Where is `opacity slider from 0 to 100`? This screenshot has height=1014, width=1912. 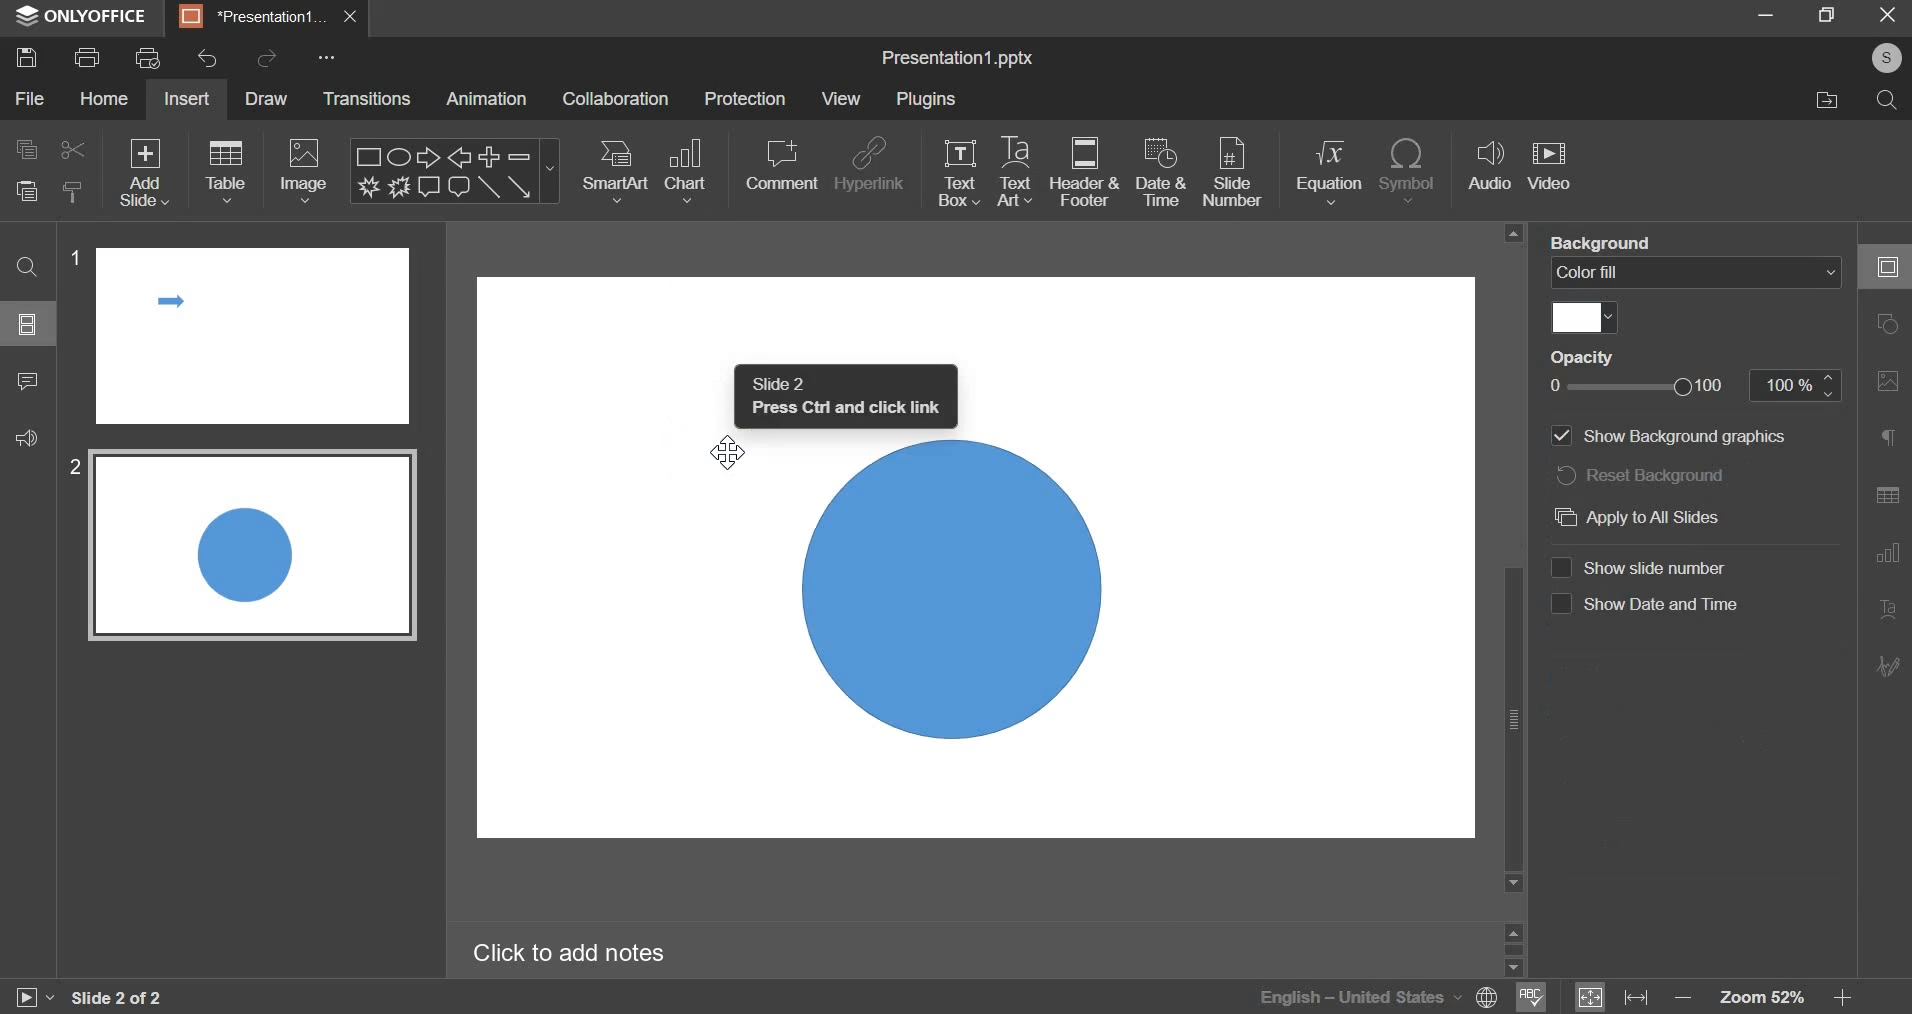
opacity slider from 0 to 100 is located at coordinates (1696, 385).